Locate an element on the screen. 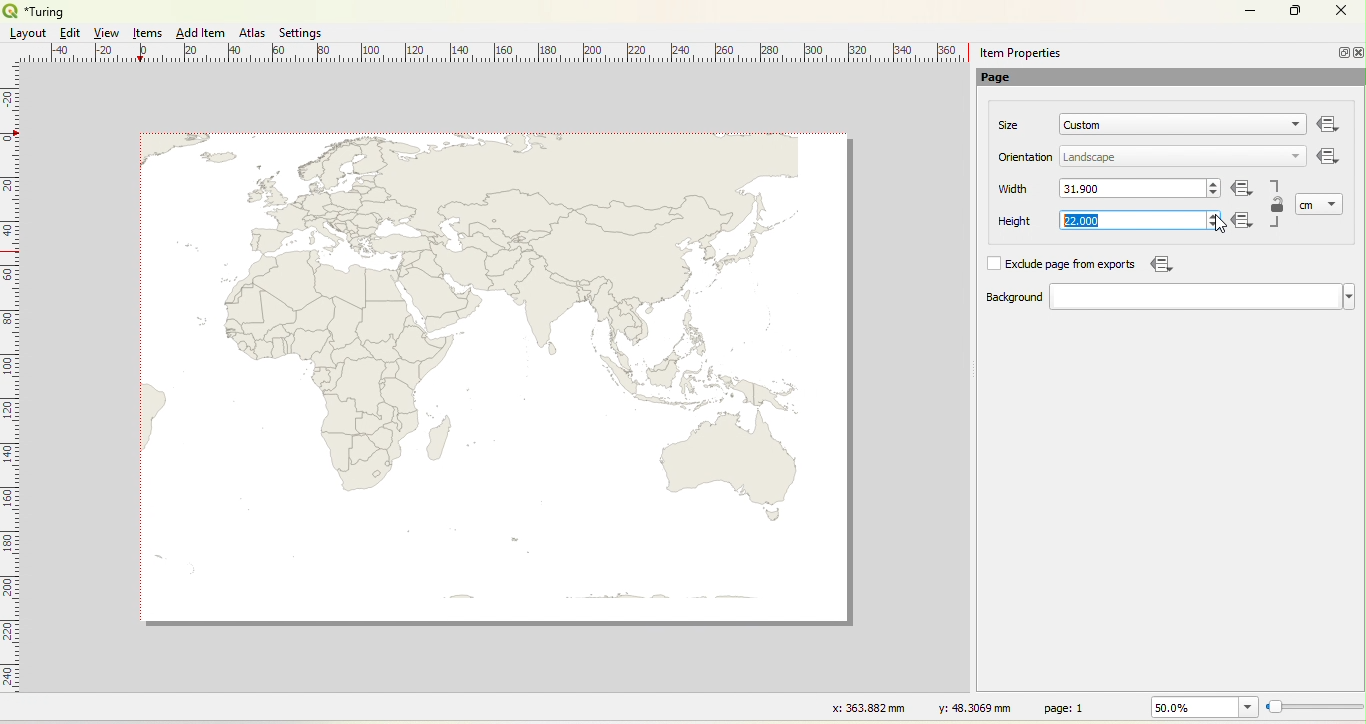 This screenshot has height=724, width=1366. Icon is located at coordinates (1246, 222).